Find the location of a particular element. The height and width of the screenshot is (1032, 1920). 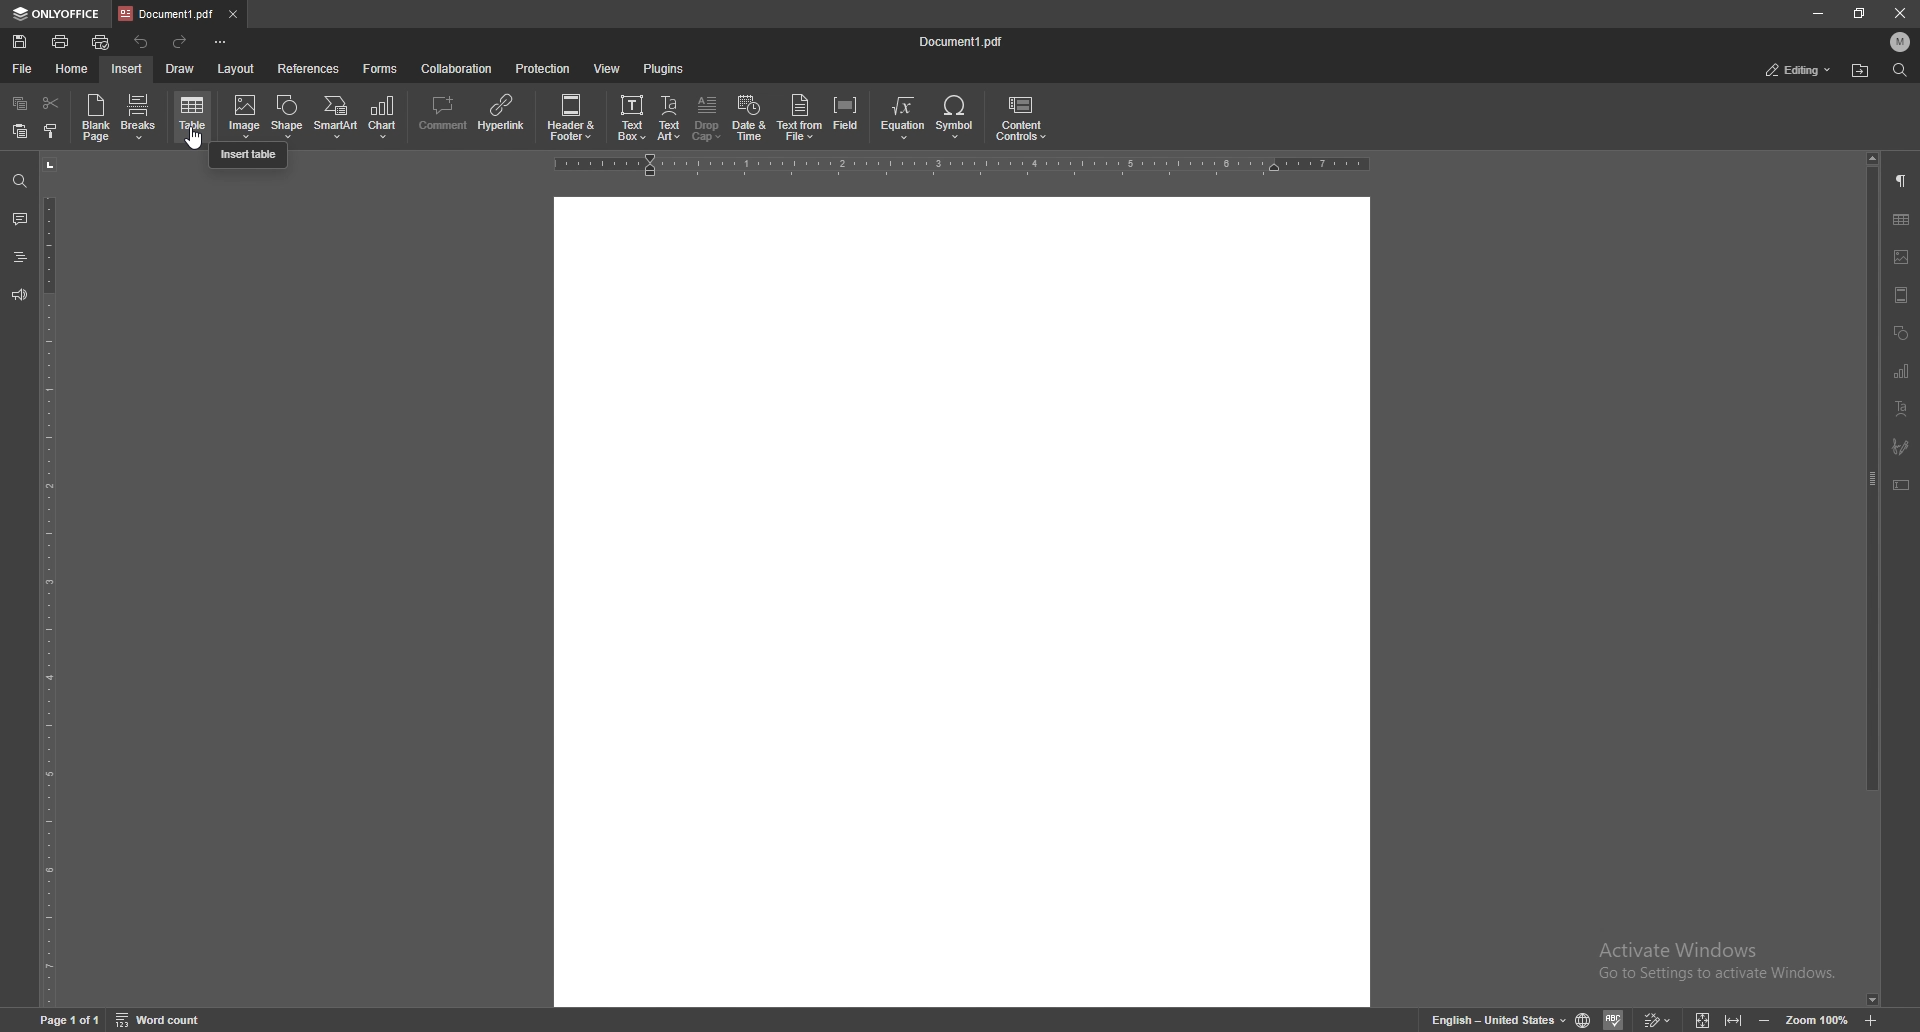

fit to screen is located at coordinates (1706, 1018).